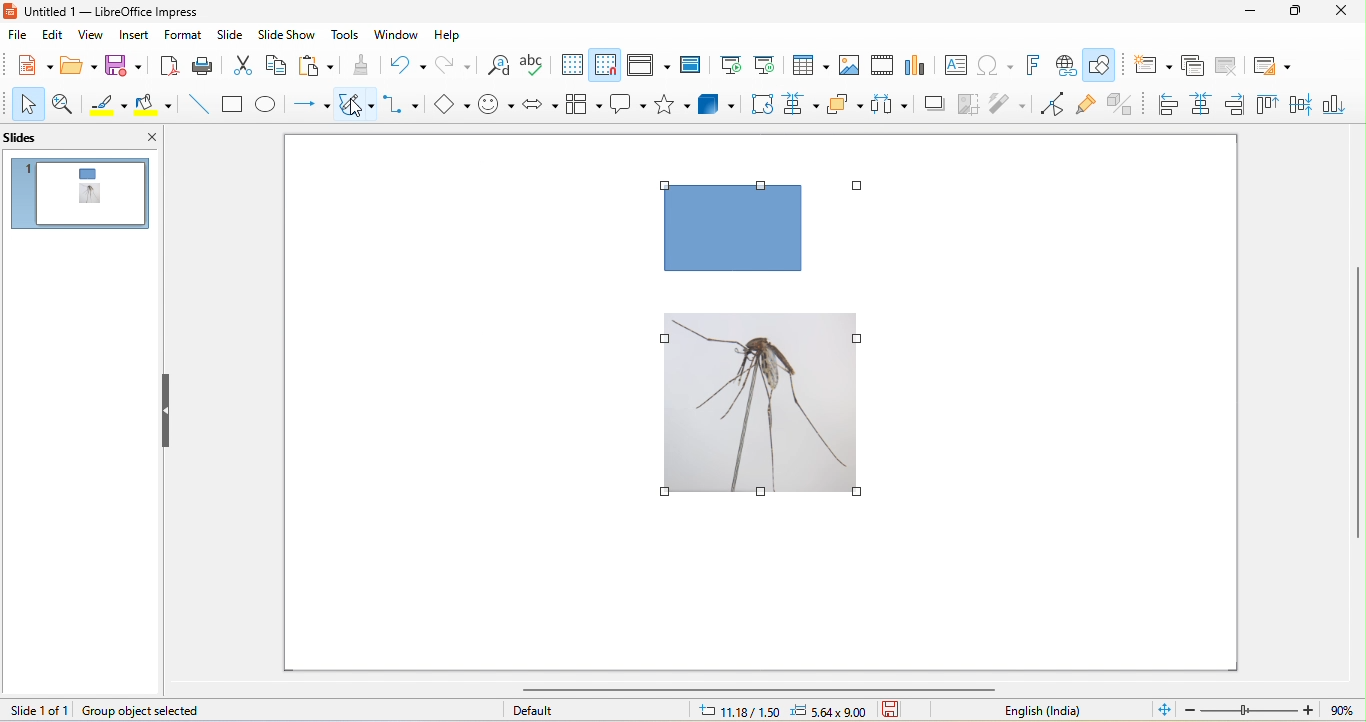 This screenshot has height=722, width=1366. I want to click on find and replace, so click(501, 68).